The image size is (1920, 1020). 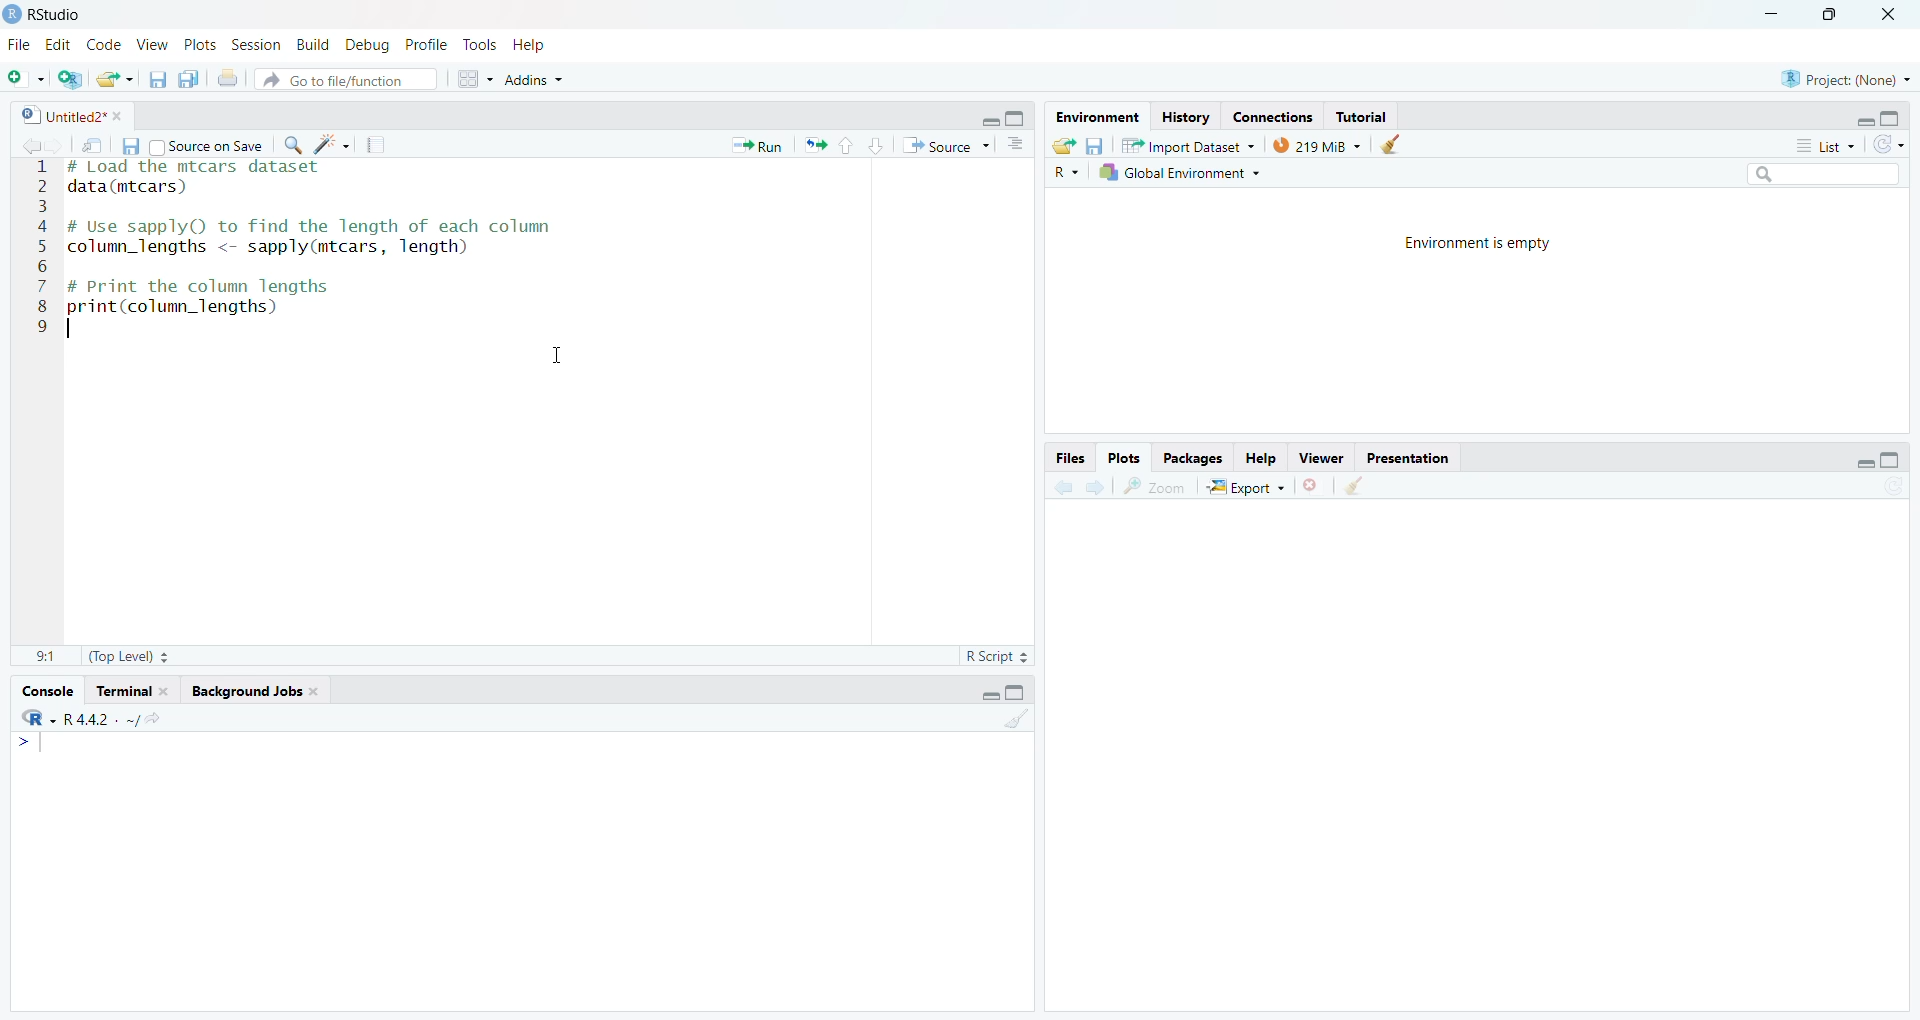 I want to click on Open in new window, so click(x=94, y=144).